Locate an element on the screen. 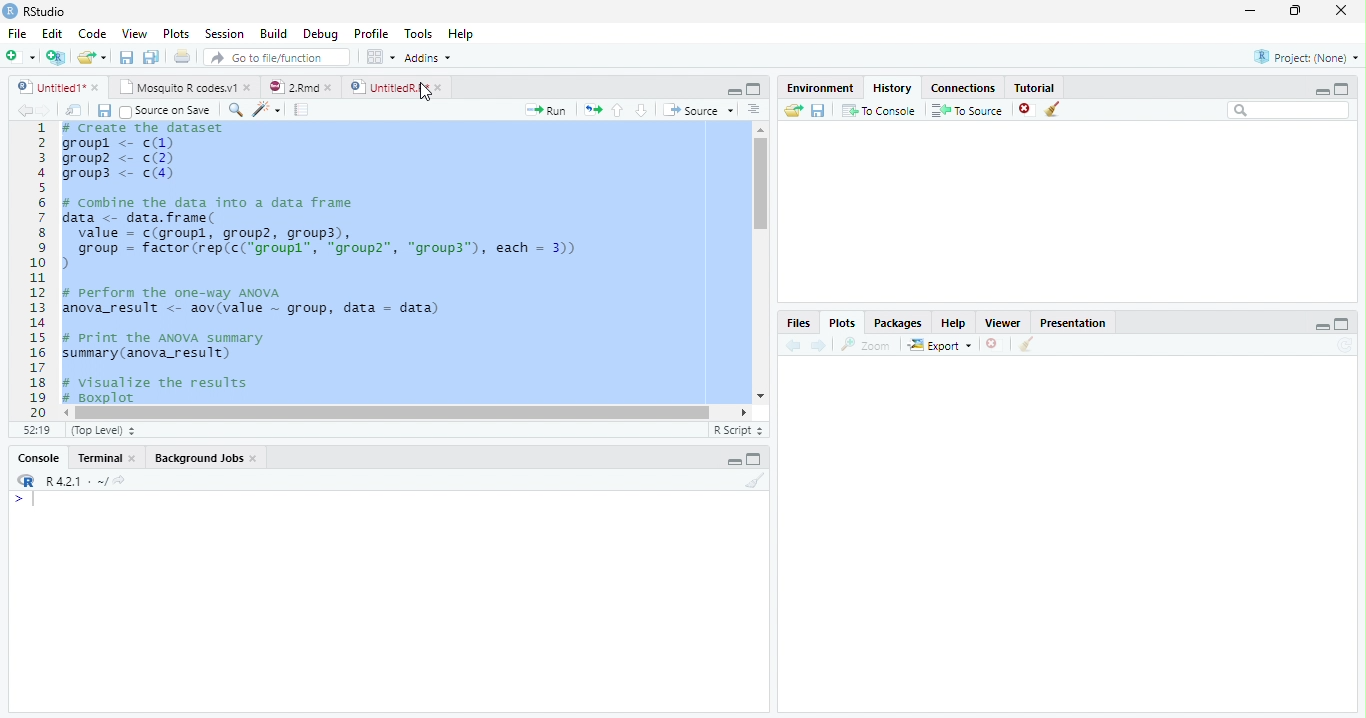  Connections is located at coordinates (965, 86).